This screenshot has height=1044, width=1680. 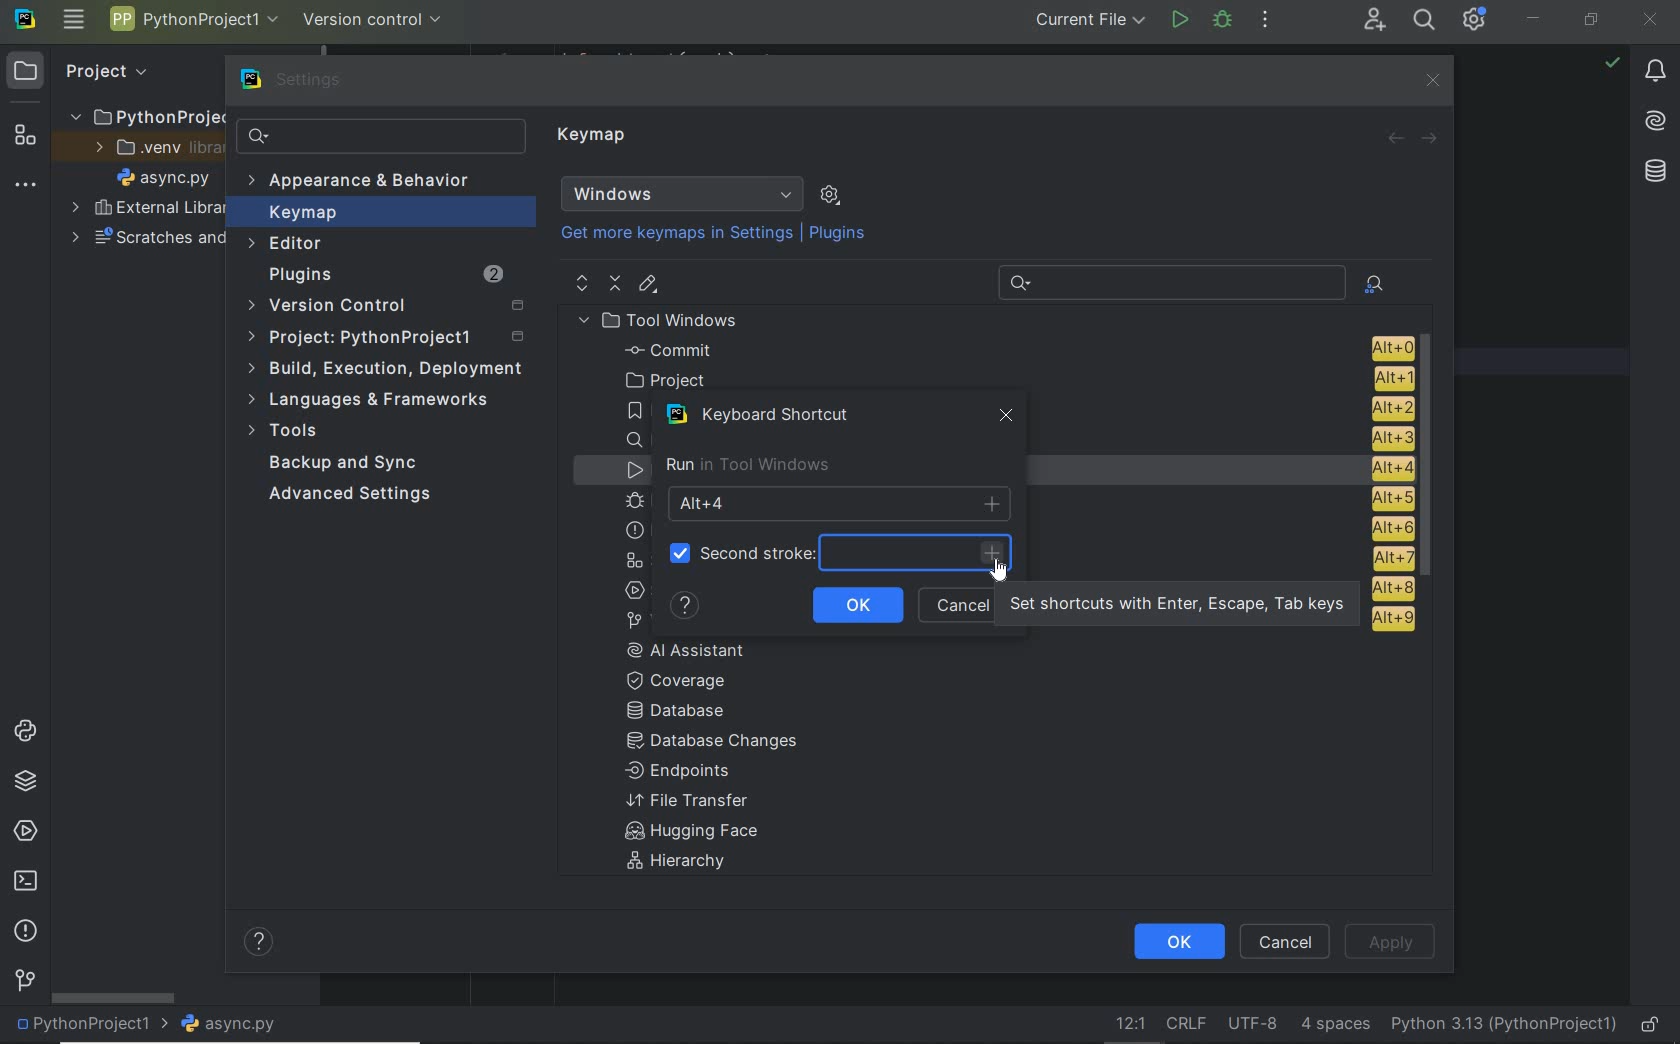 I want to click on set shortcuts with Enter, Escape, Tab keys, so click(x=1180, y=605).